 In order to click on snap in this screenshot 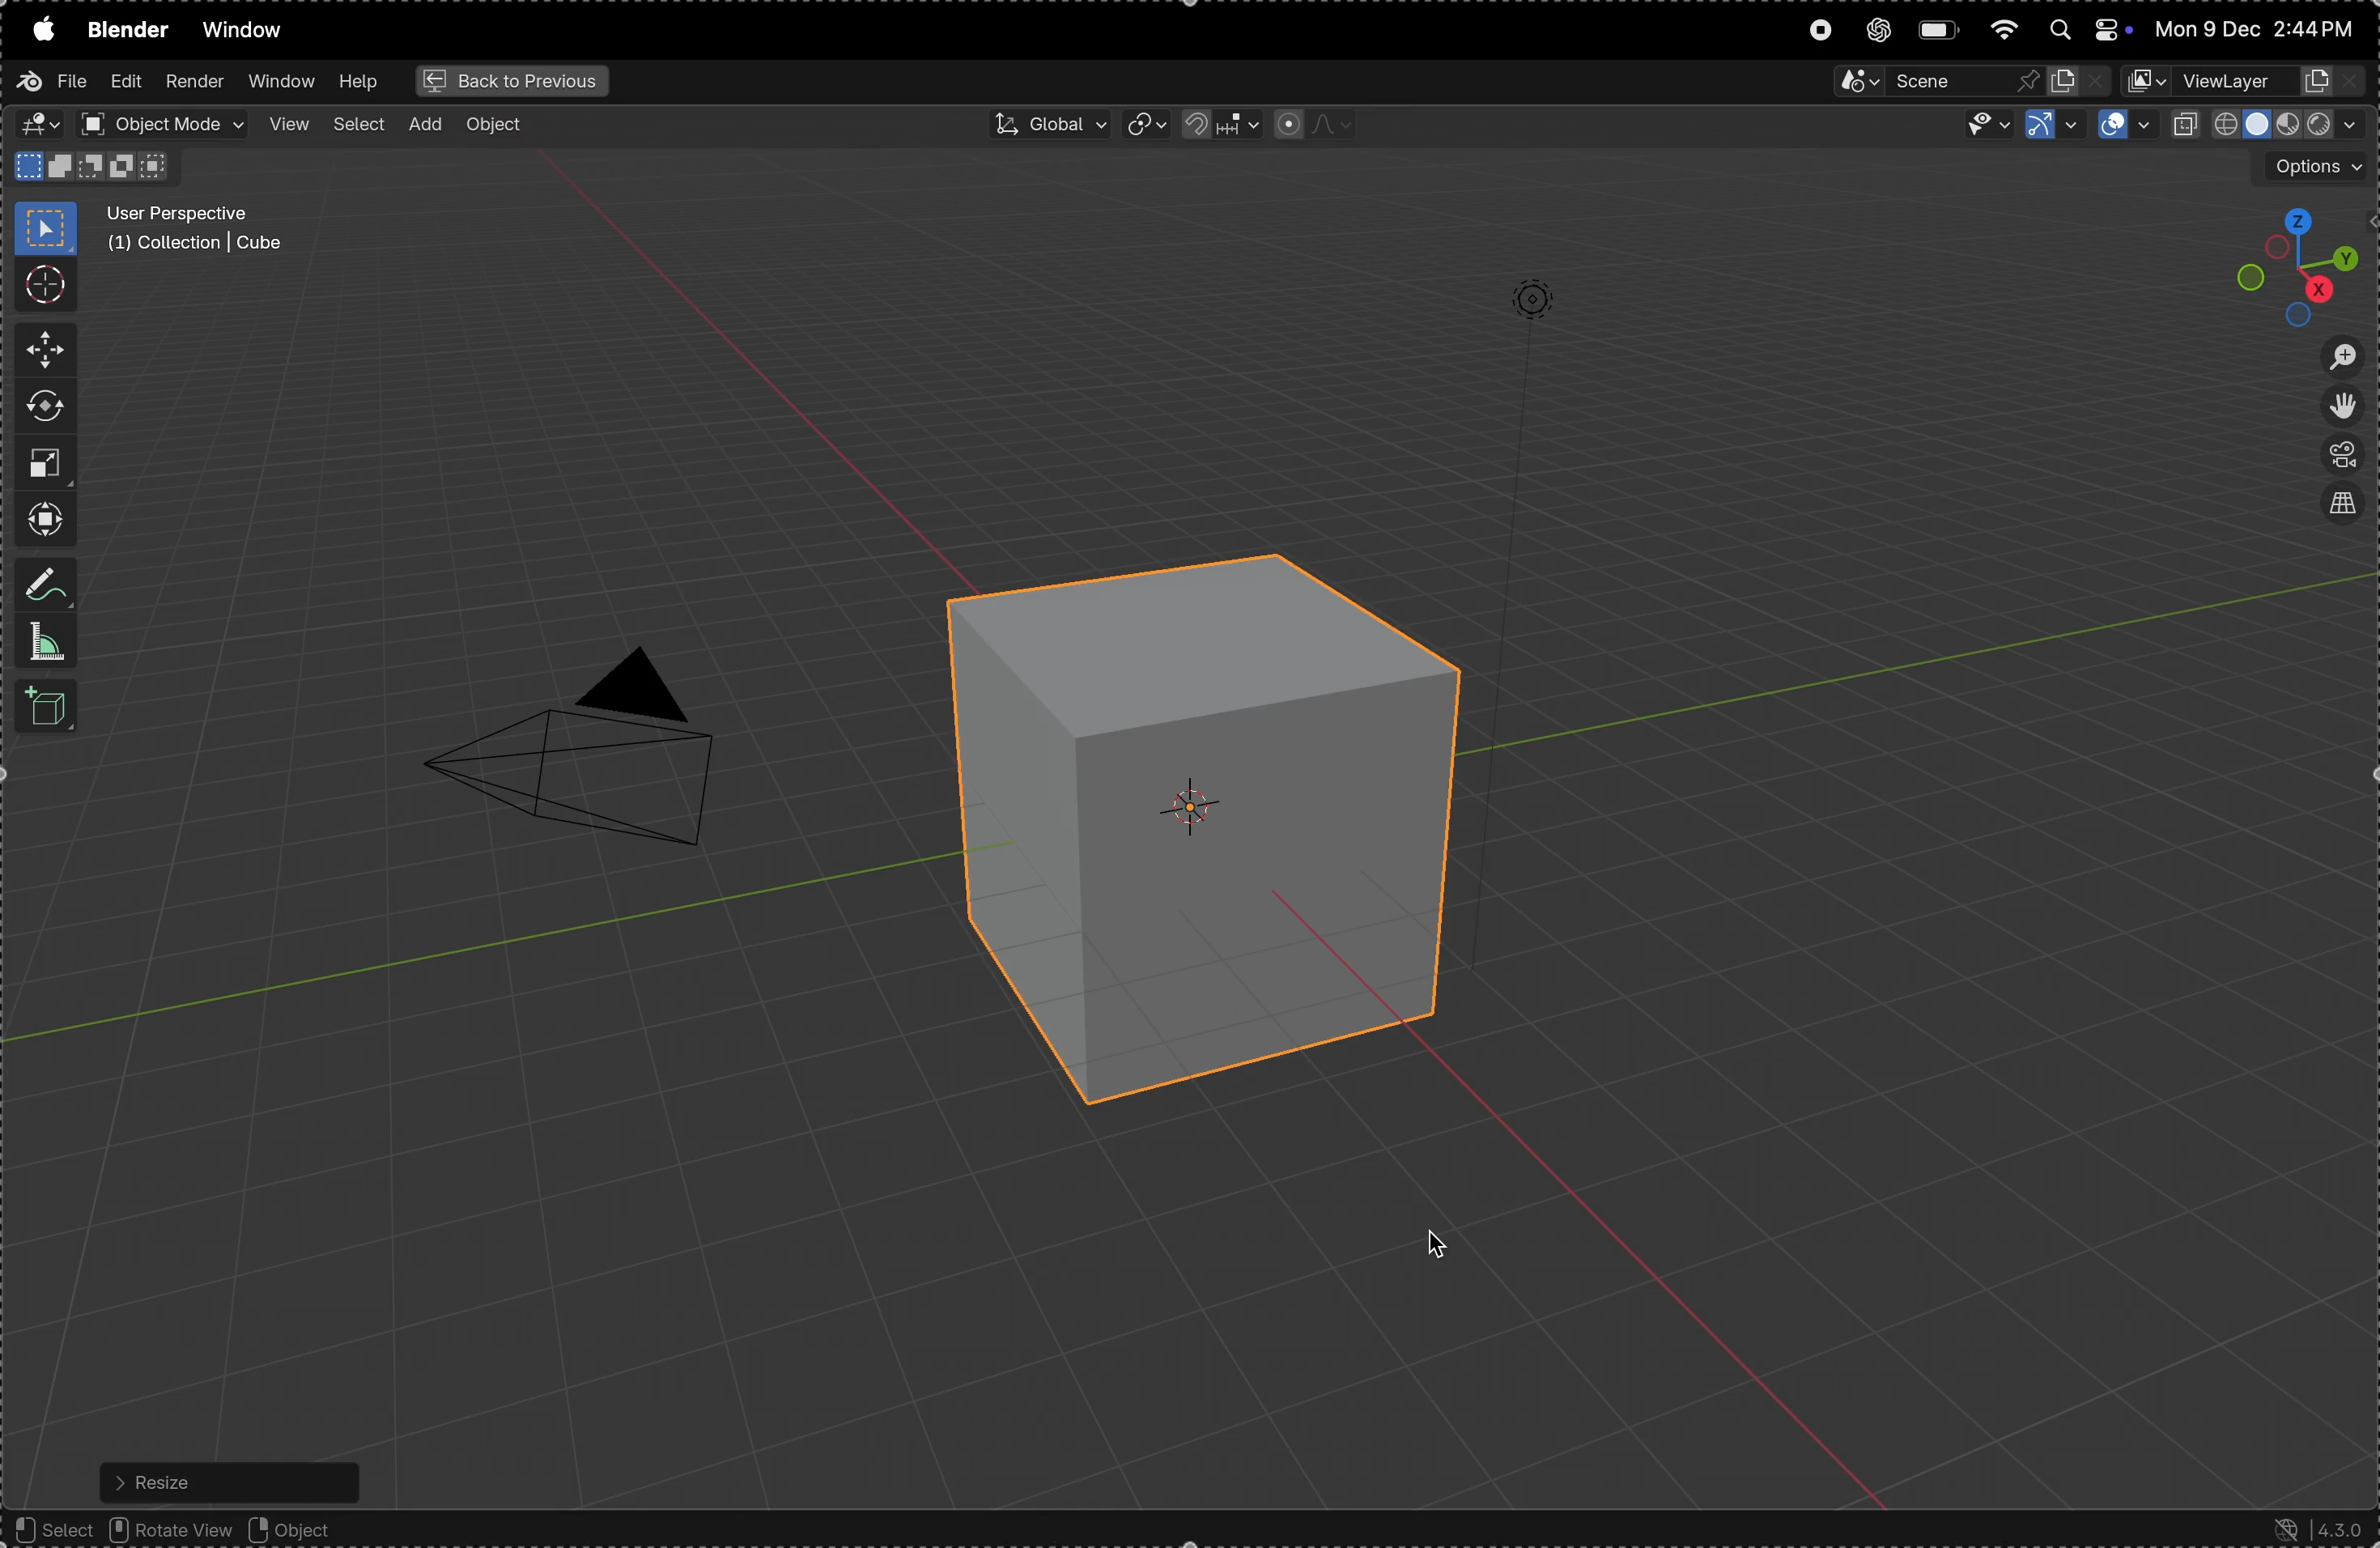, I will do `click(1213, 125)`.